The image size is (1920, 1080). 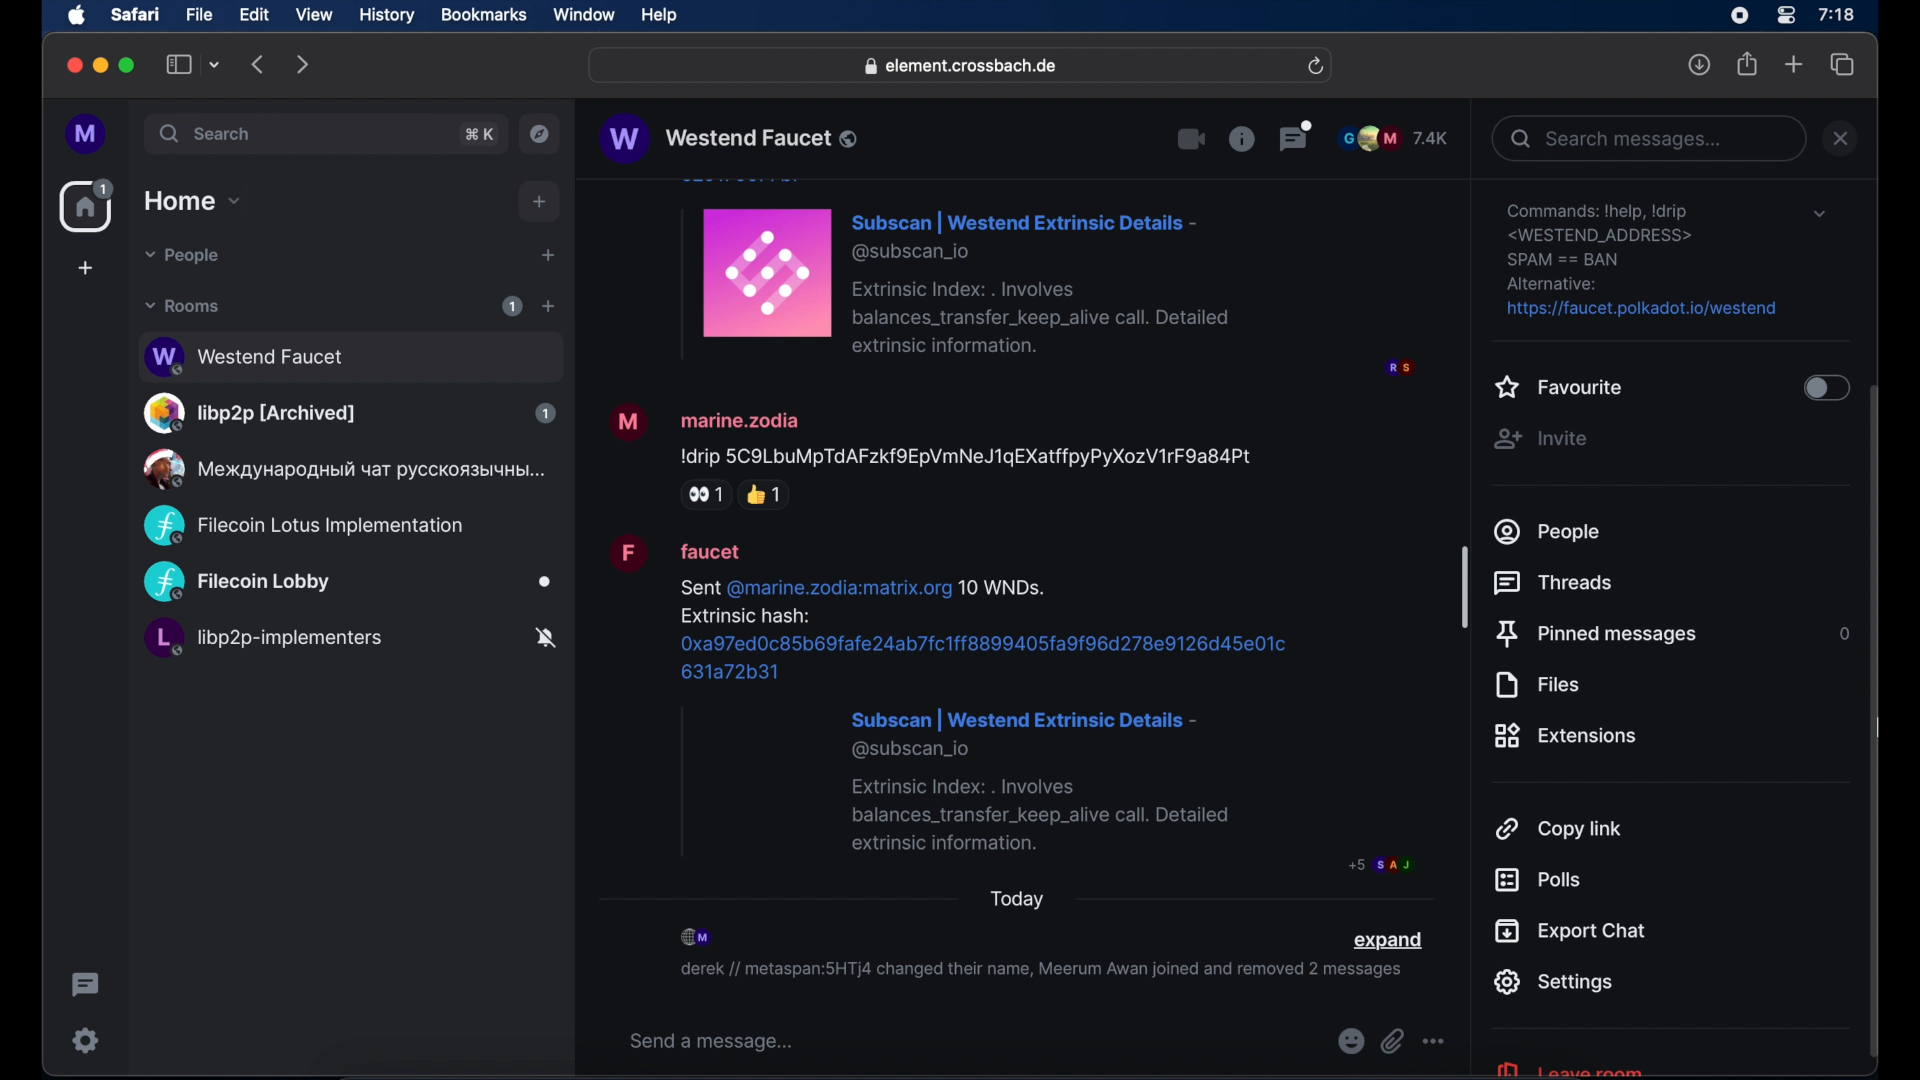 What do you see at coordinates (1536, 685) in the screenshot?
I see `files` at bounding box center [1536, 685].